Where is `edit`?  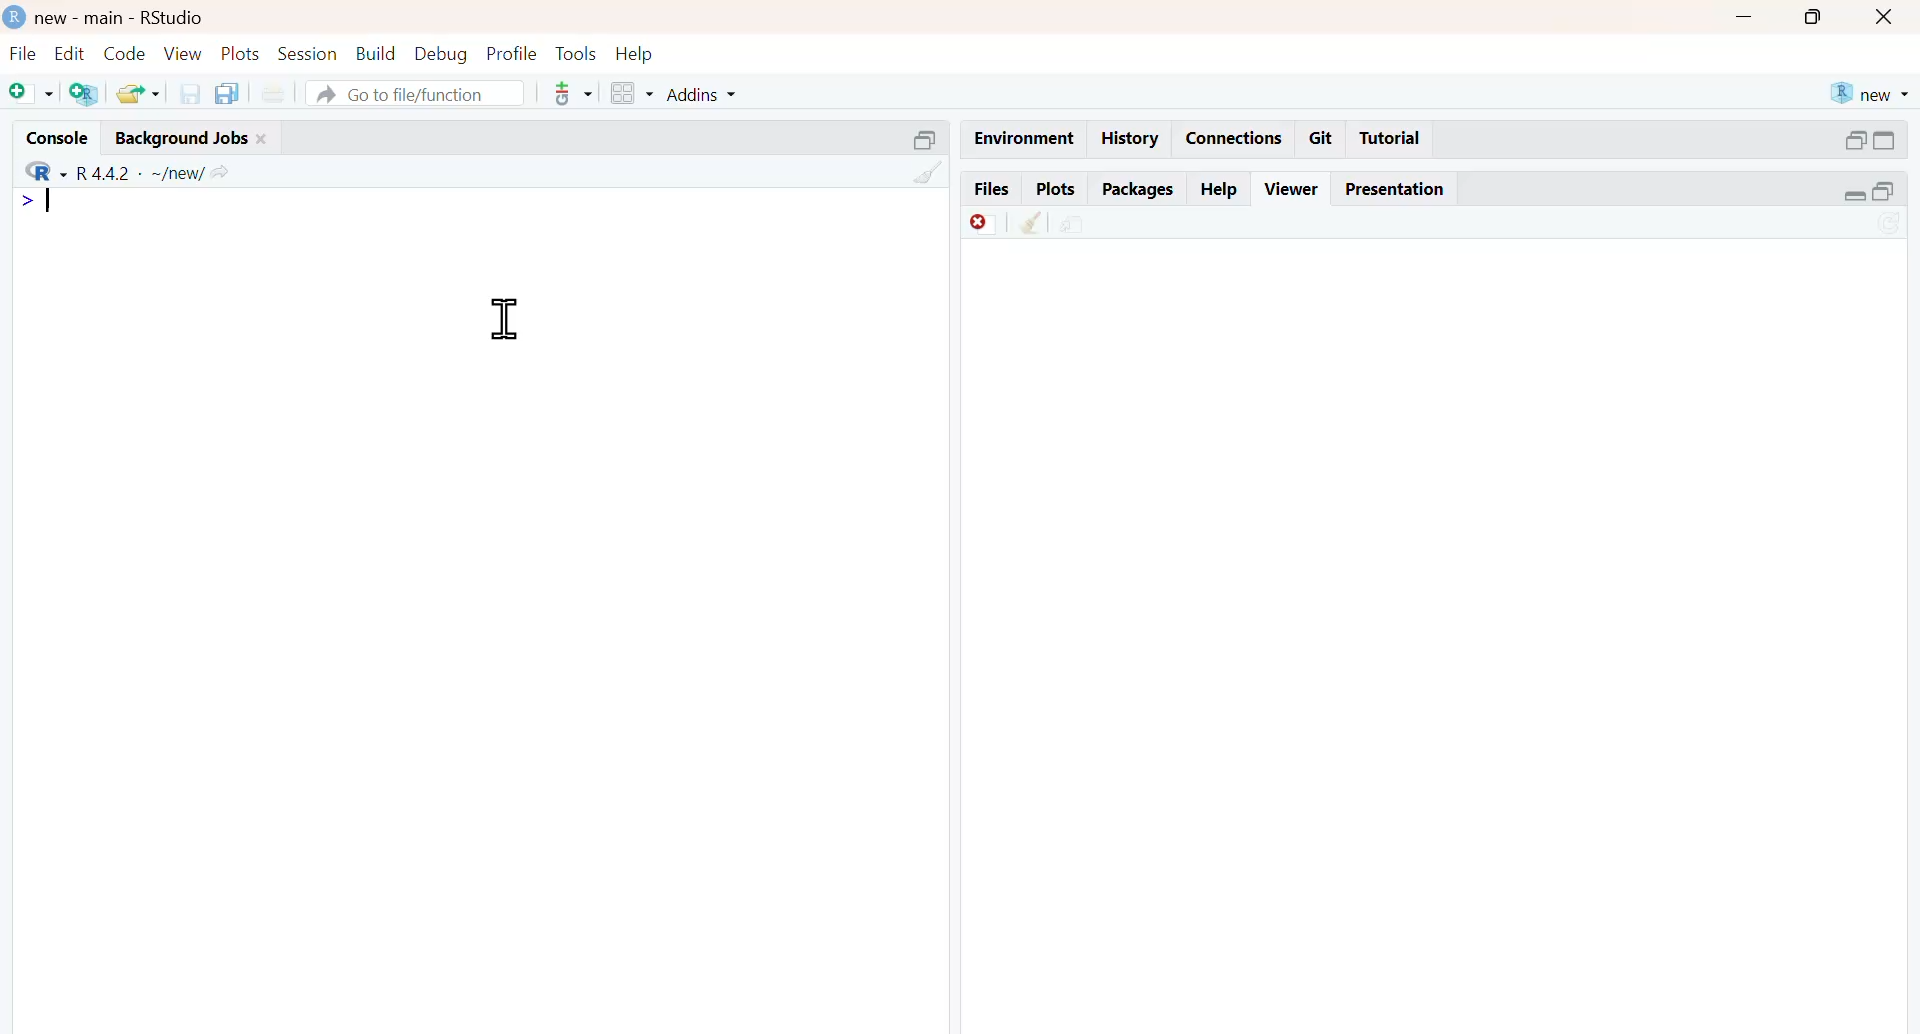
edit is located at coordinates (70, 53).